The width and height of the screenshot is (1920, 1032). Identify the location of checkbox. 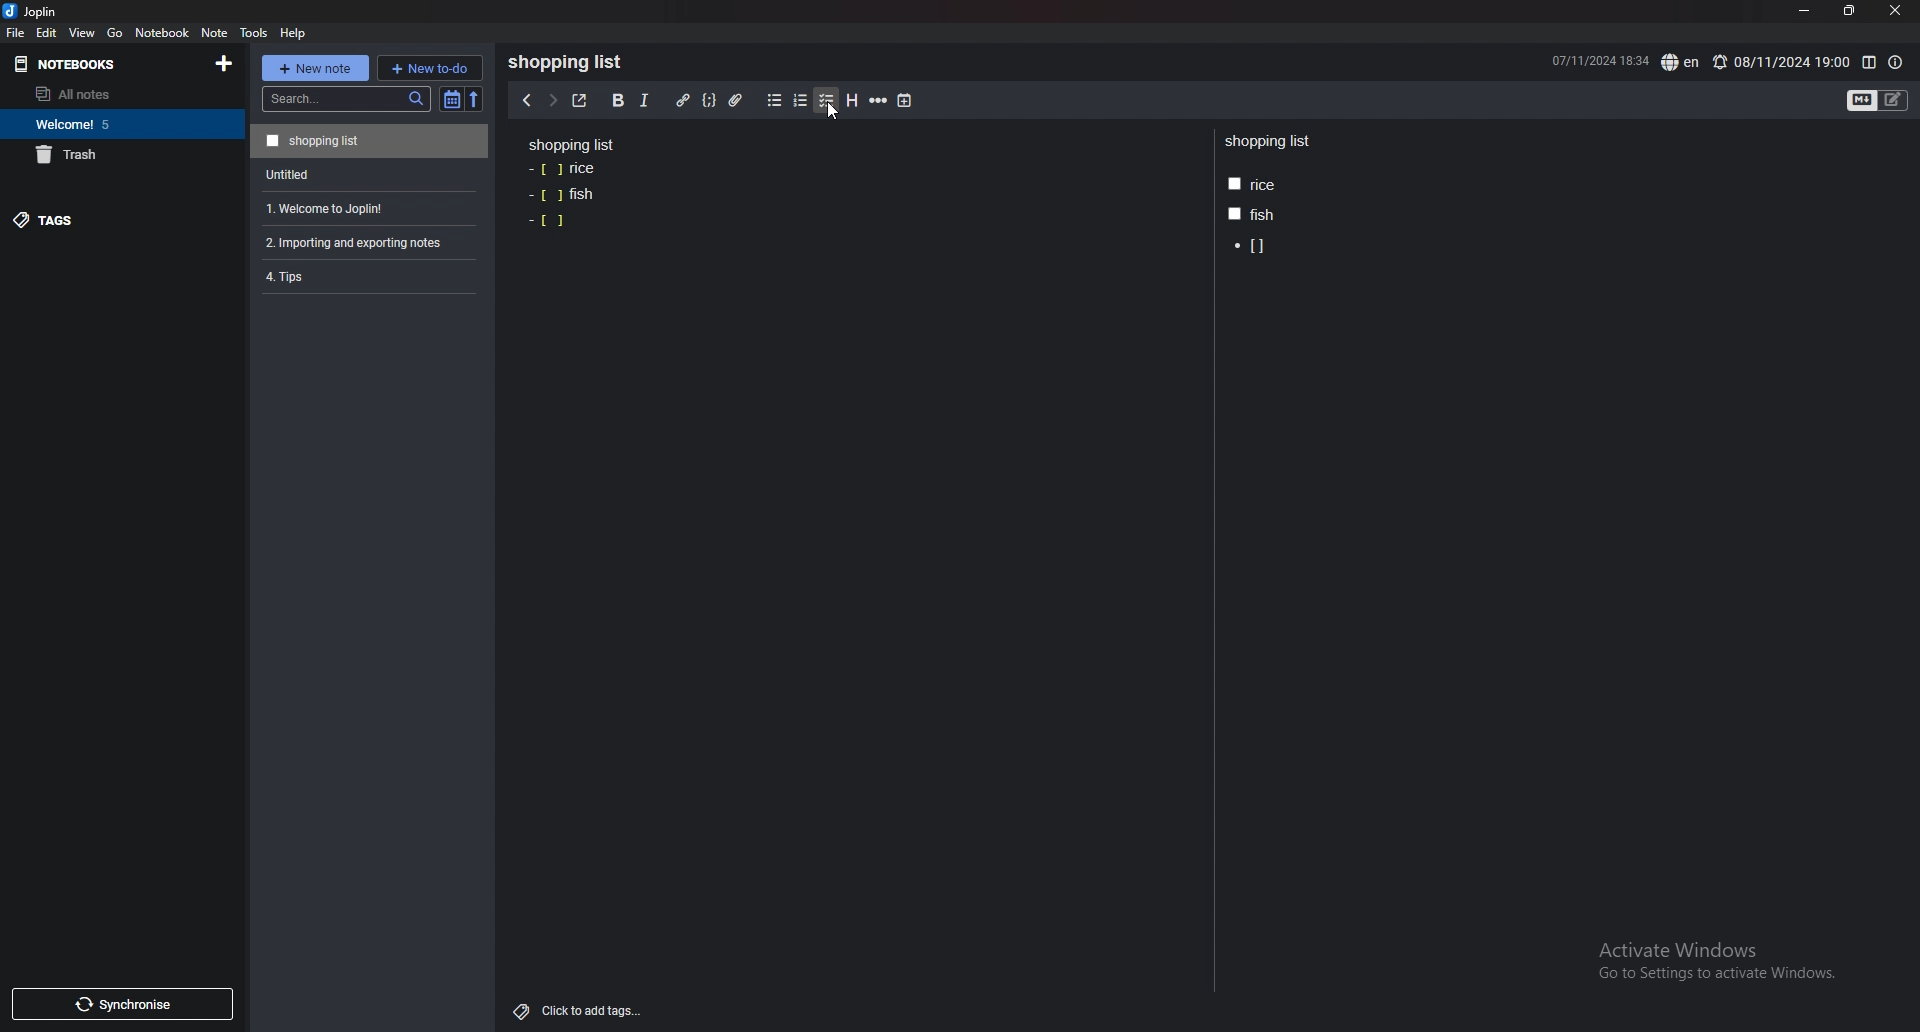
(827, 101).